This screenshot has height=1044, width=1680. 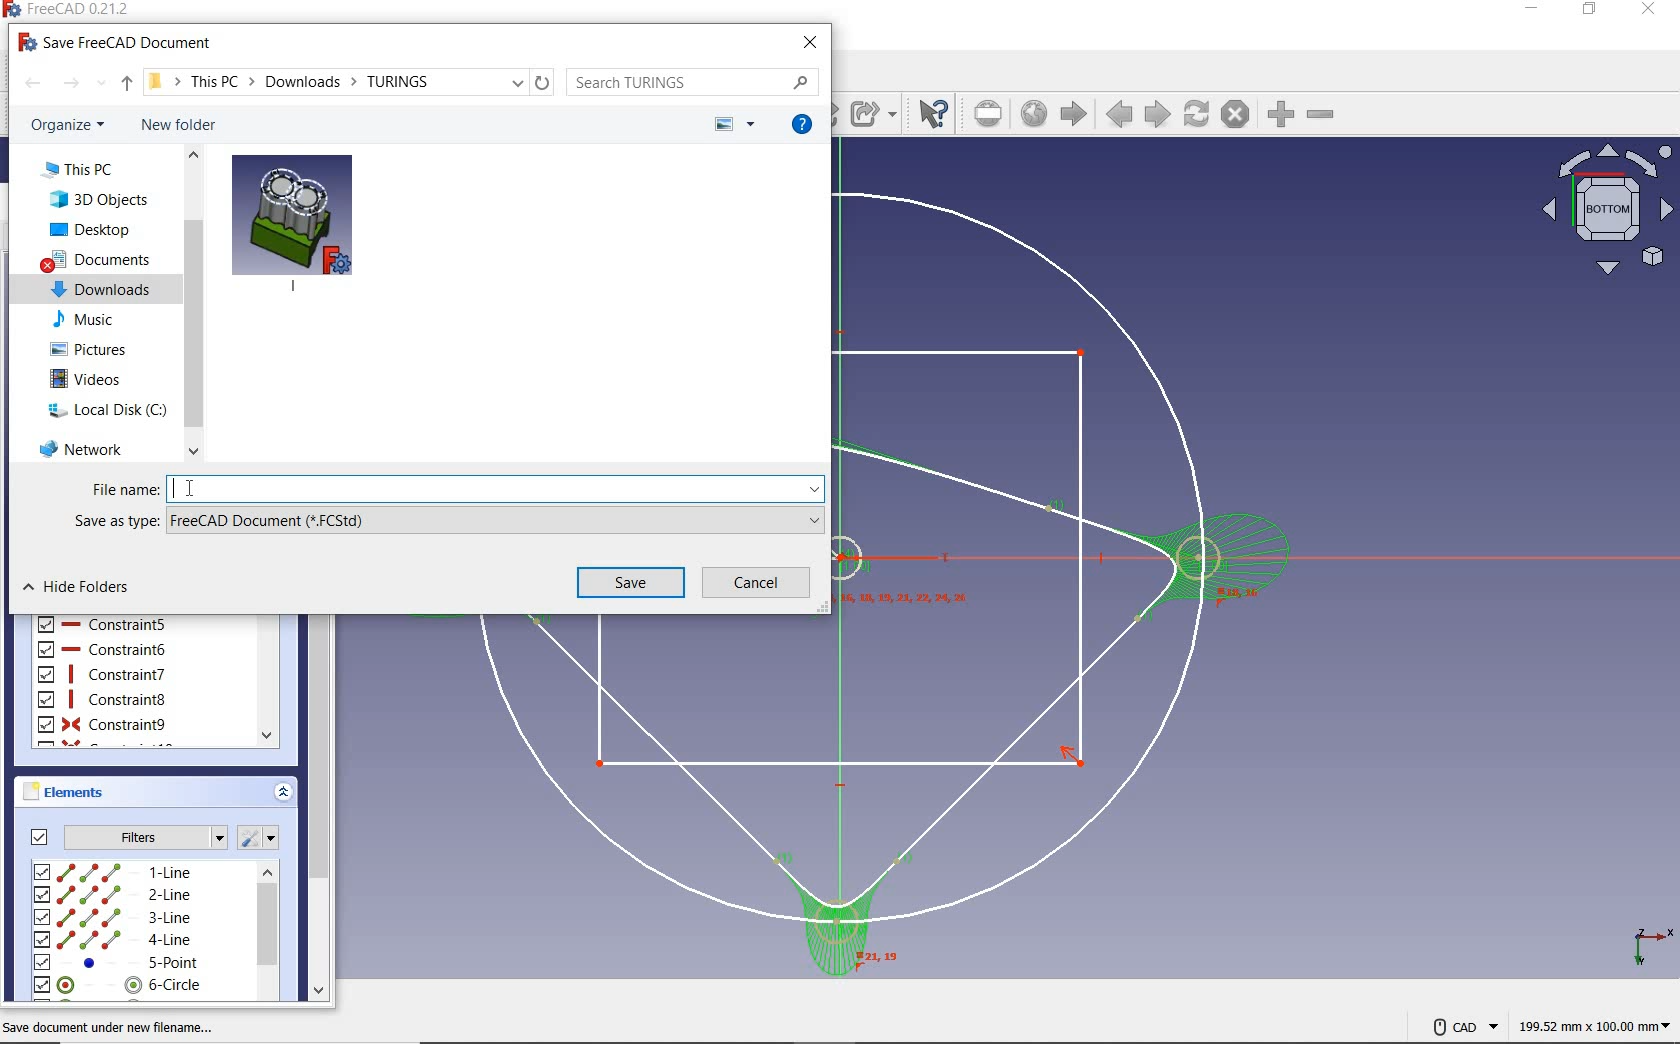 What do you see at coordinates (119, 985) in the screenshot?
I see `6-circle` at bounding box center [119, 985].